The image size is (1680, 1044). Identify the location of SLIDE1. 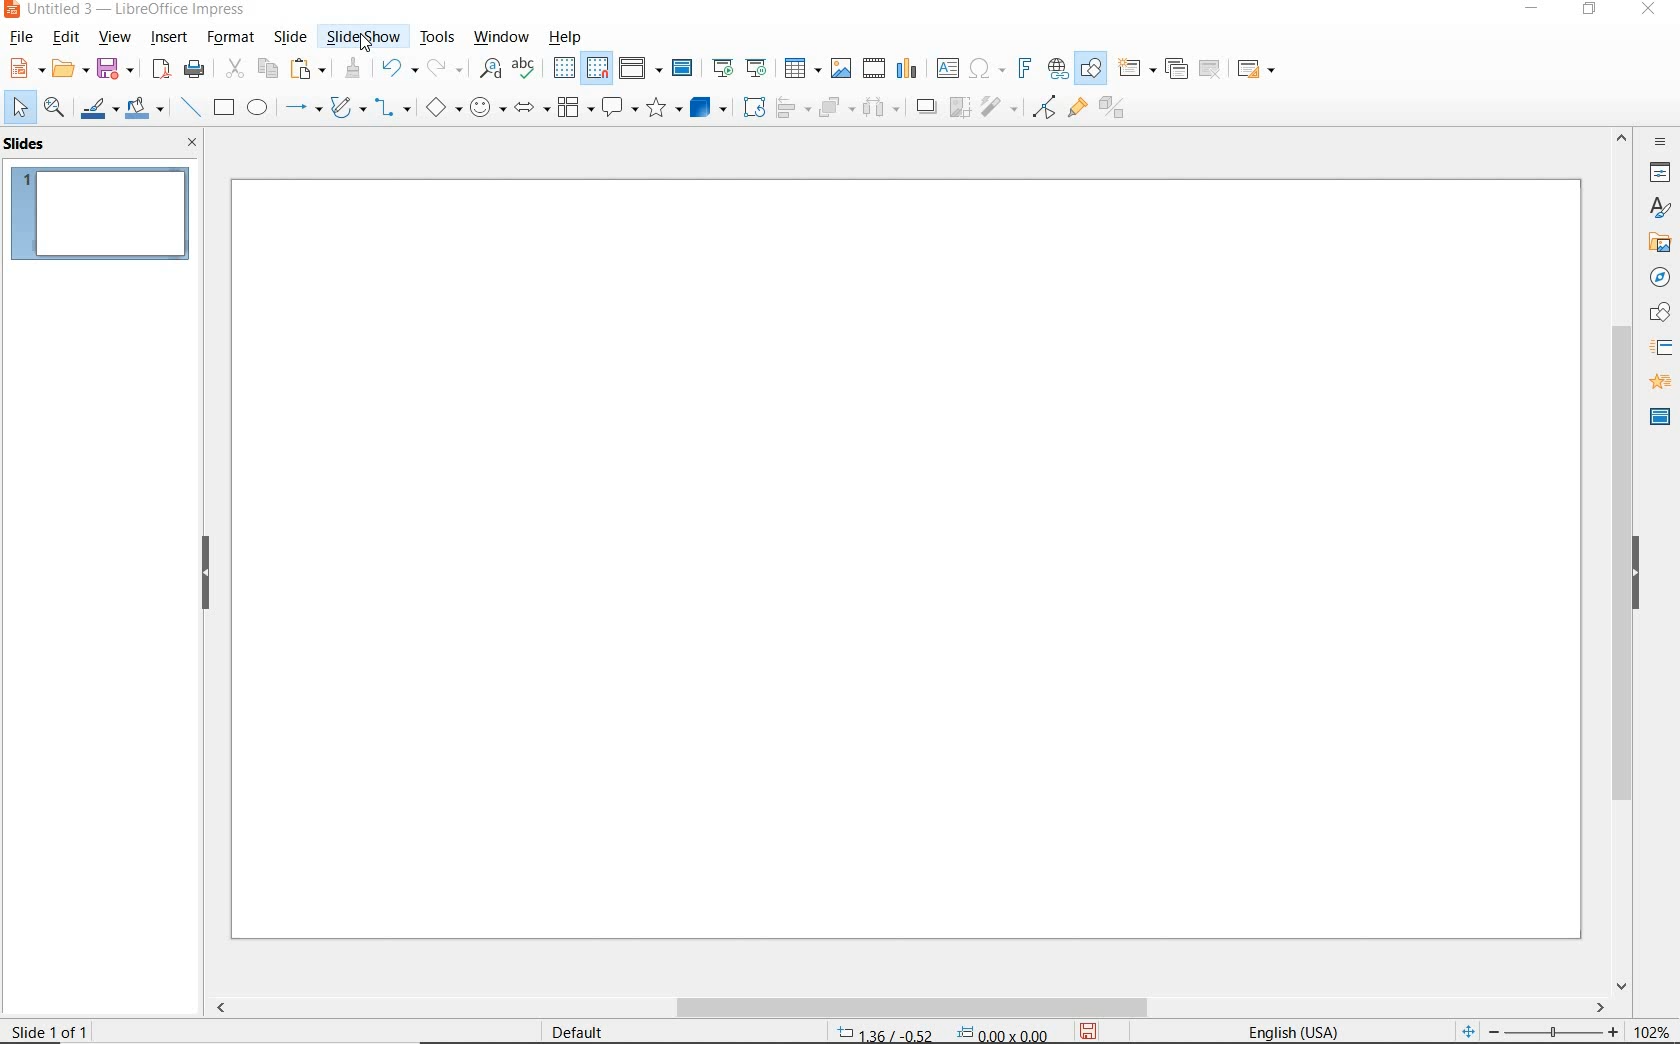
(100, 217).